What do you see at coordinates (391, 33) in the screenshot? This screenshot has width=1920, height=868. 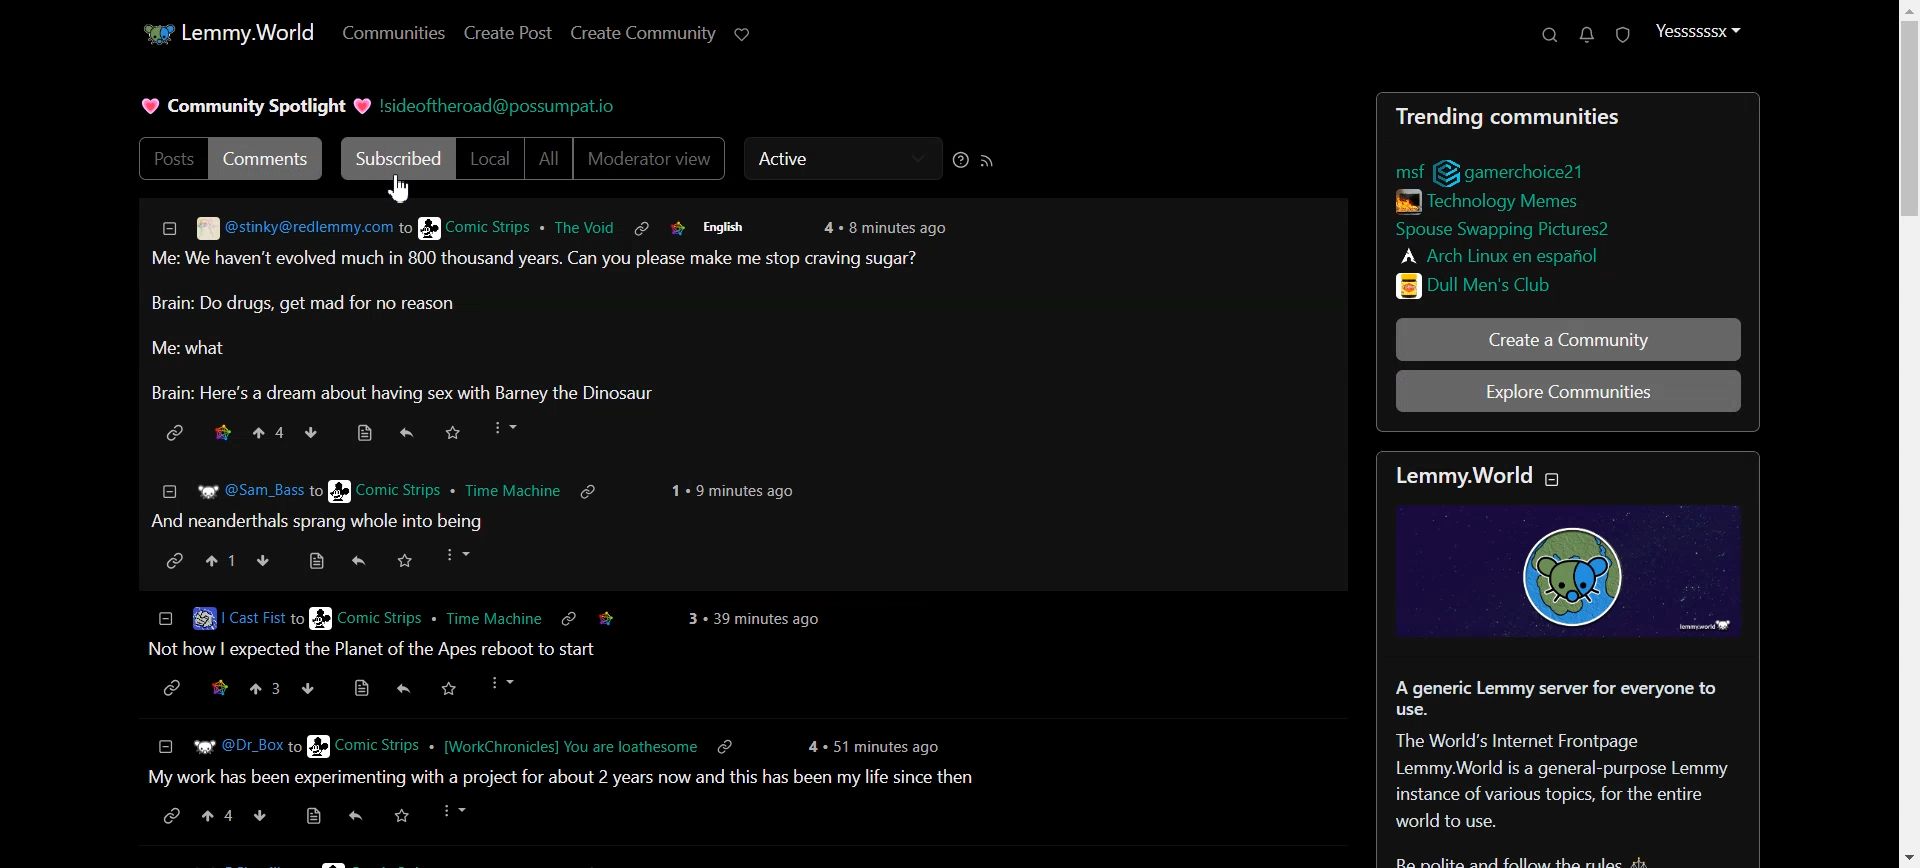 I see `Communities` at bounding box center [391, 33].